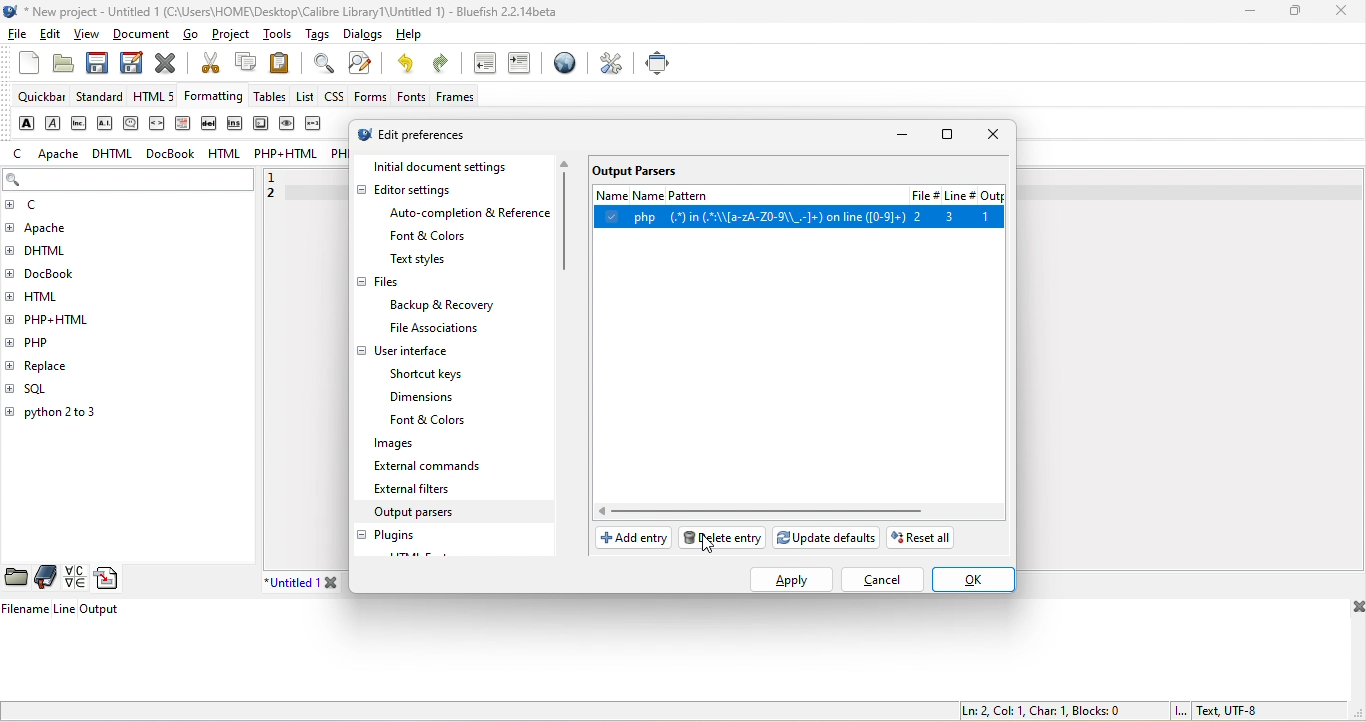 This screenshot has width=1366, height=722. I want to click on php+html, so click(287, 156).